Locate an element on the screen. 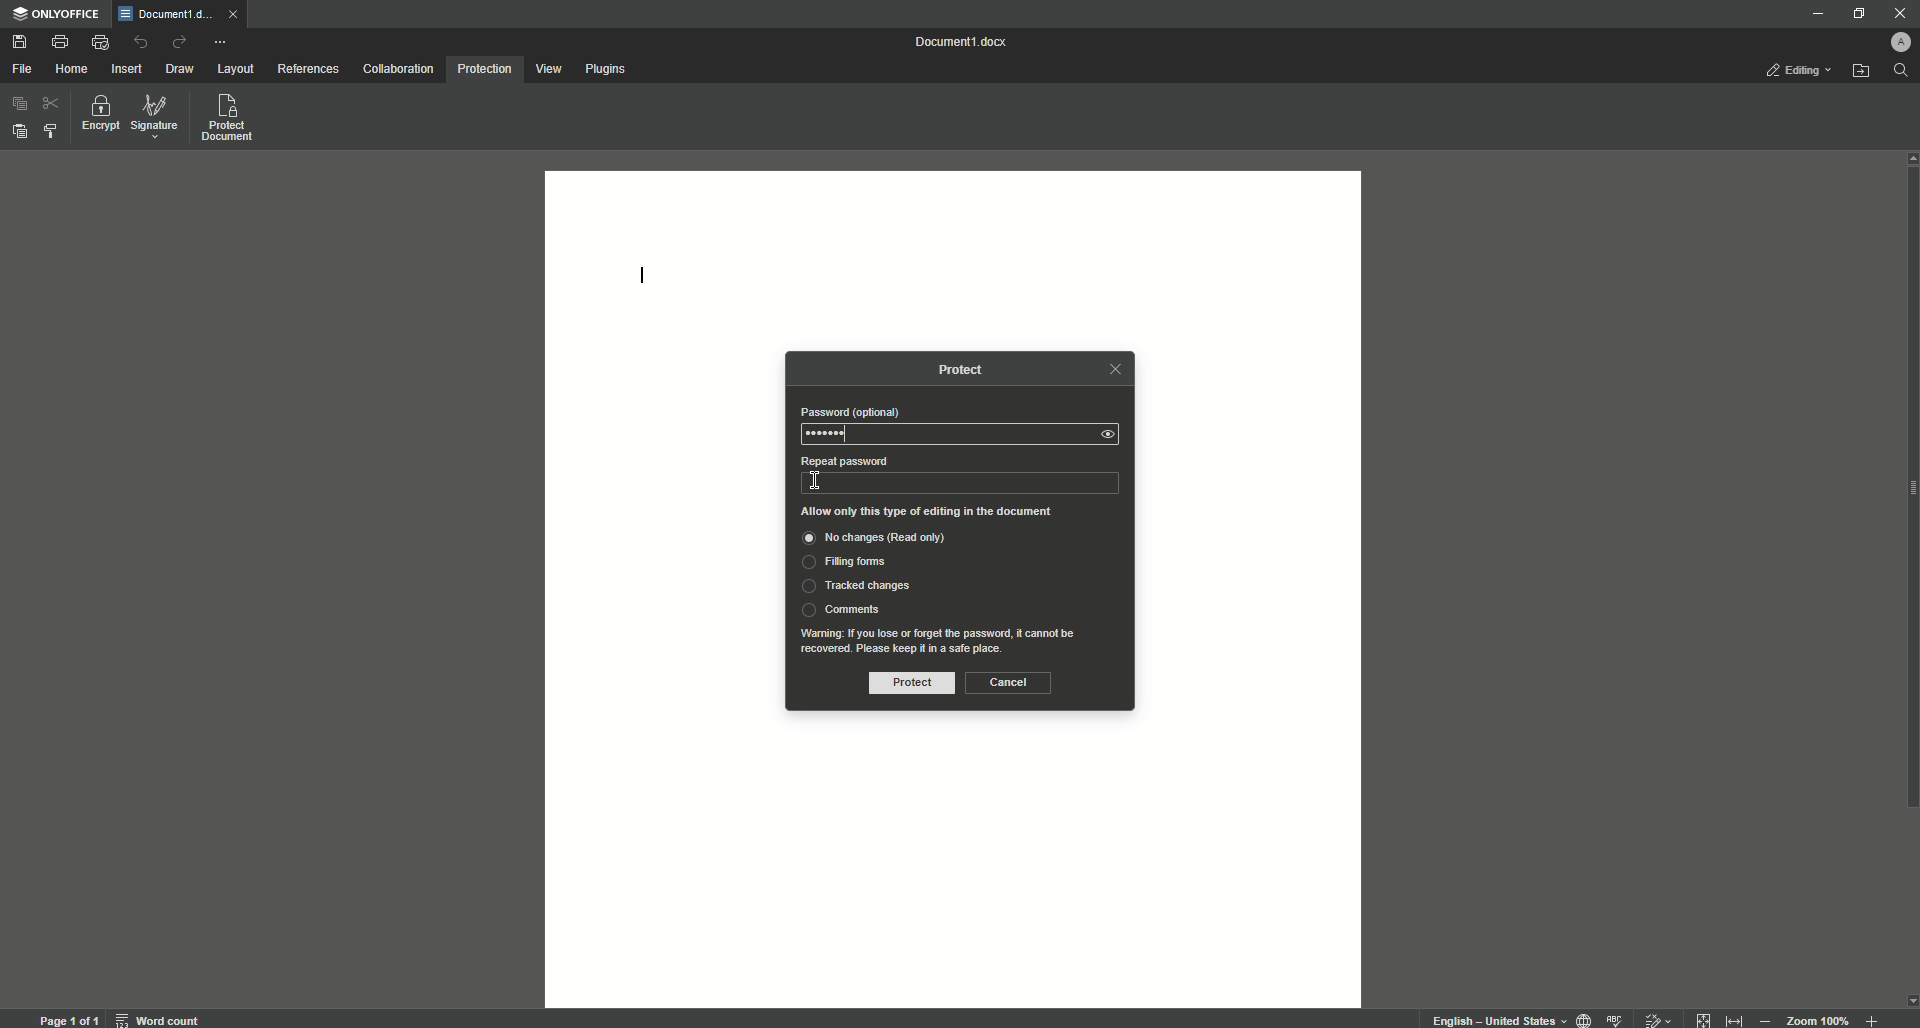  Encrypt is located at coordinates (97, 115).